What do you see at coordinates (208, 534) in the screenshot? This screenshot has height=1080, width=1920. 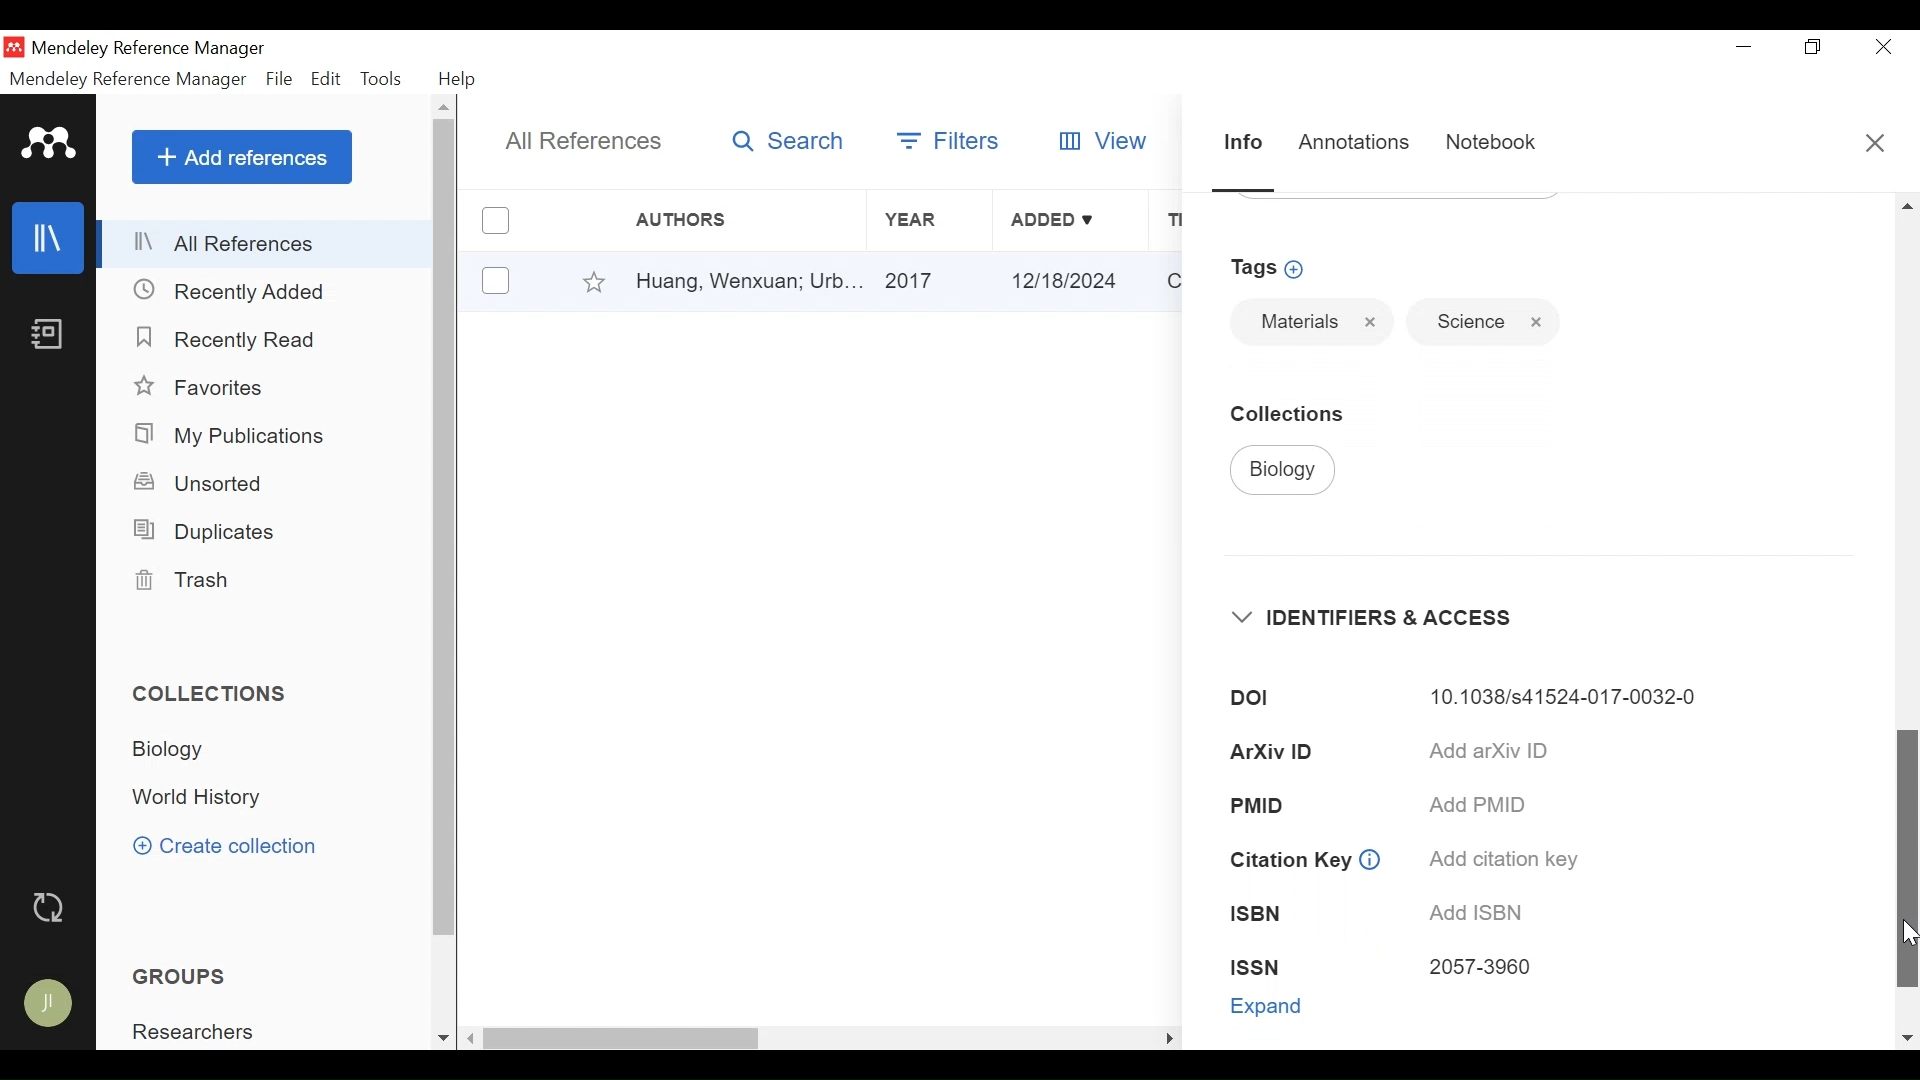 I see `Duplicates` at bounding box center [208, 534].